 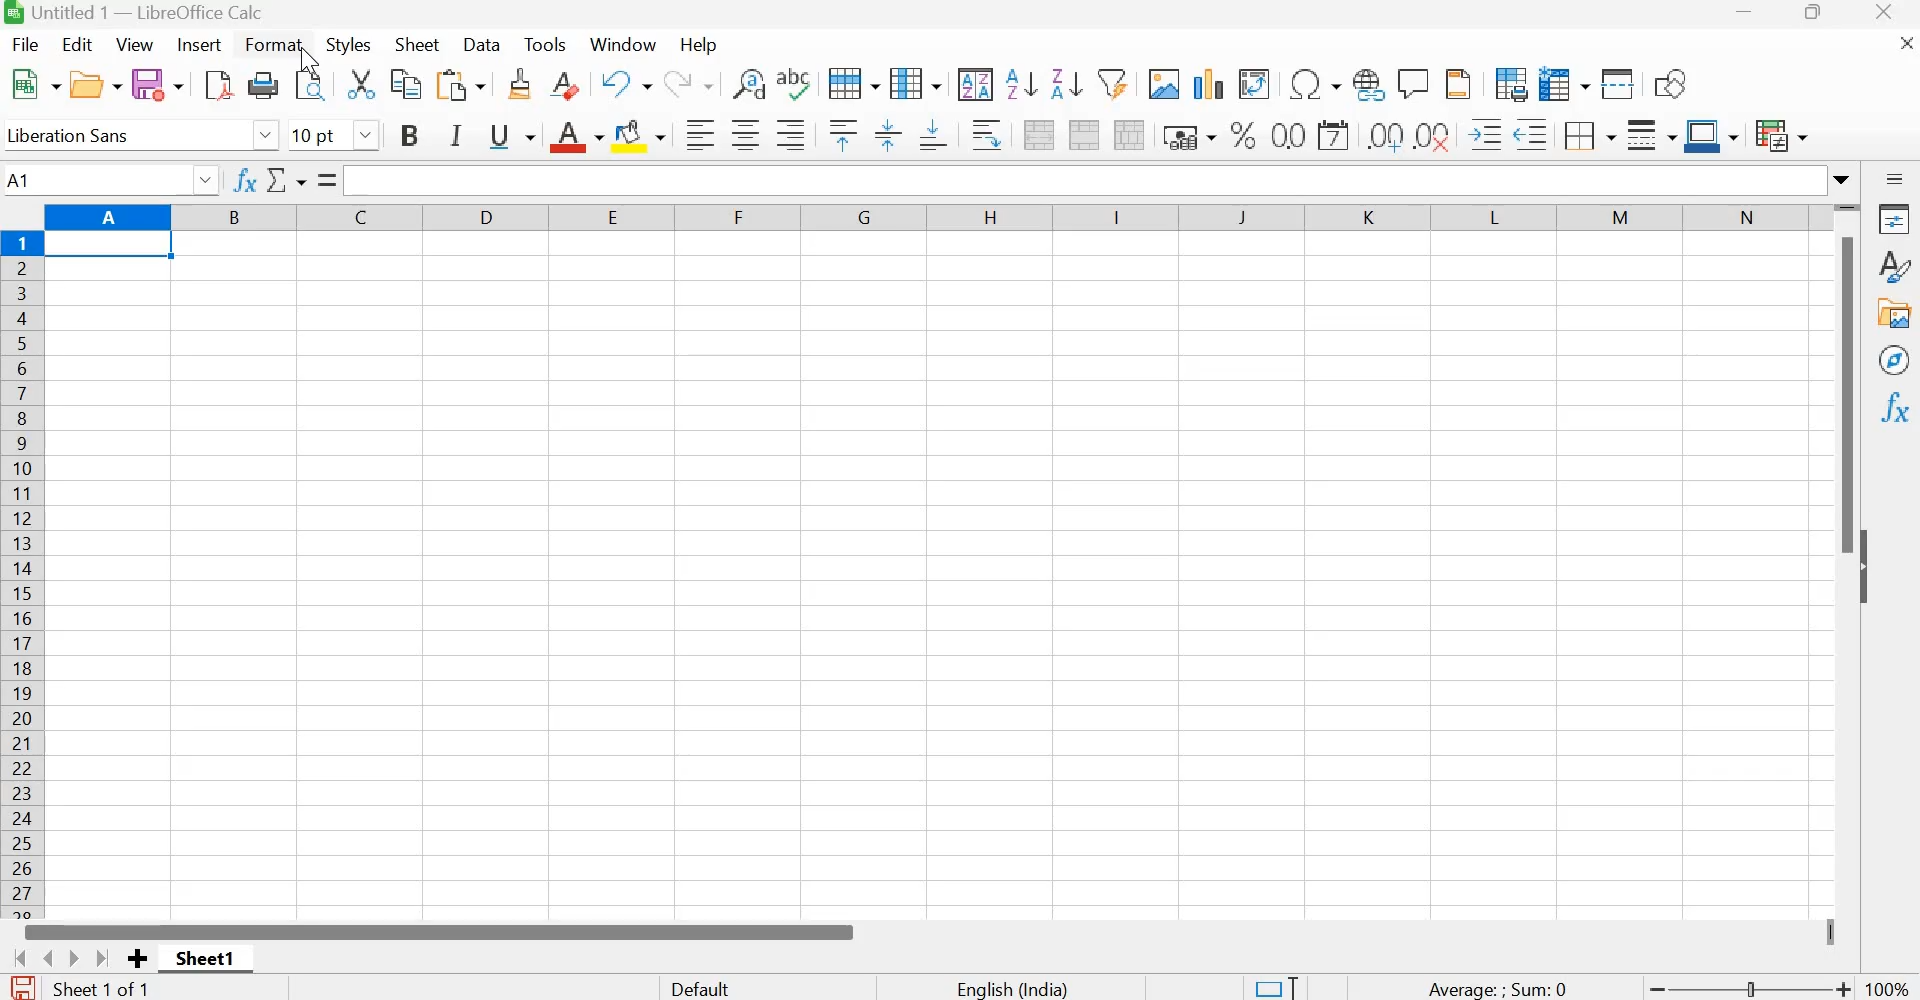 What do you see at coordinates (622, 42) in the screenshot?
I see `Window` at bounding box center [622, 42].